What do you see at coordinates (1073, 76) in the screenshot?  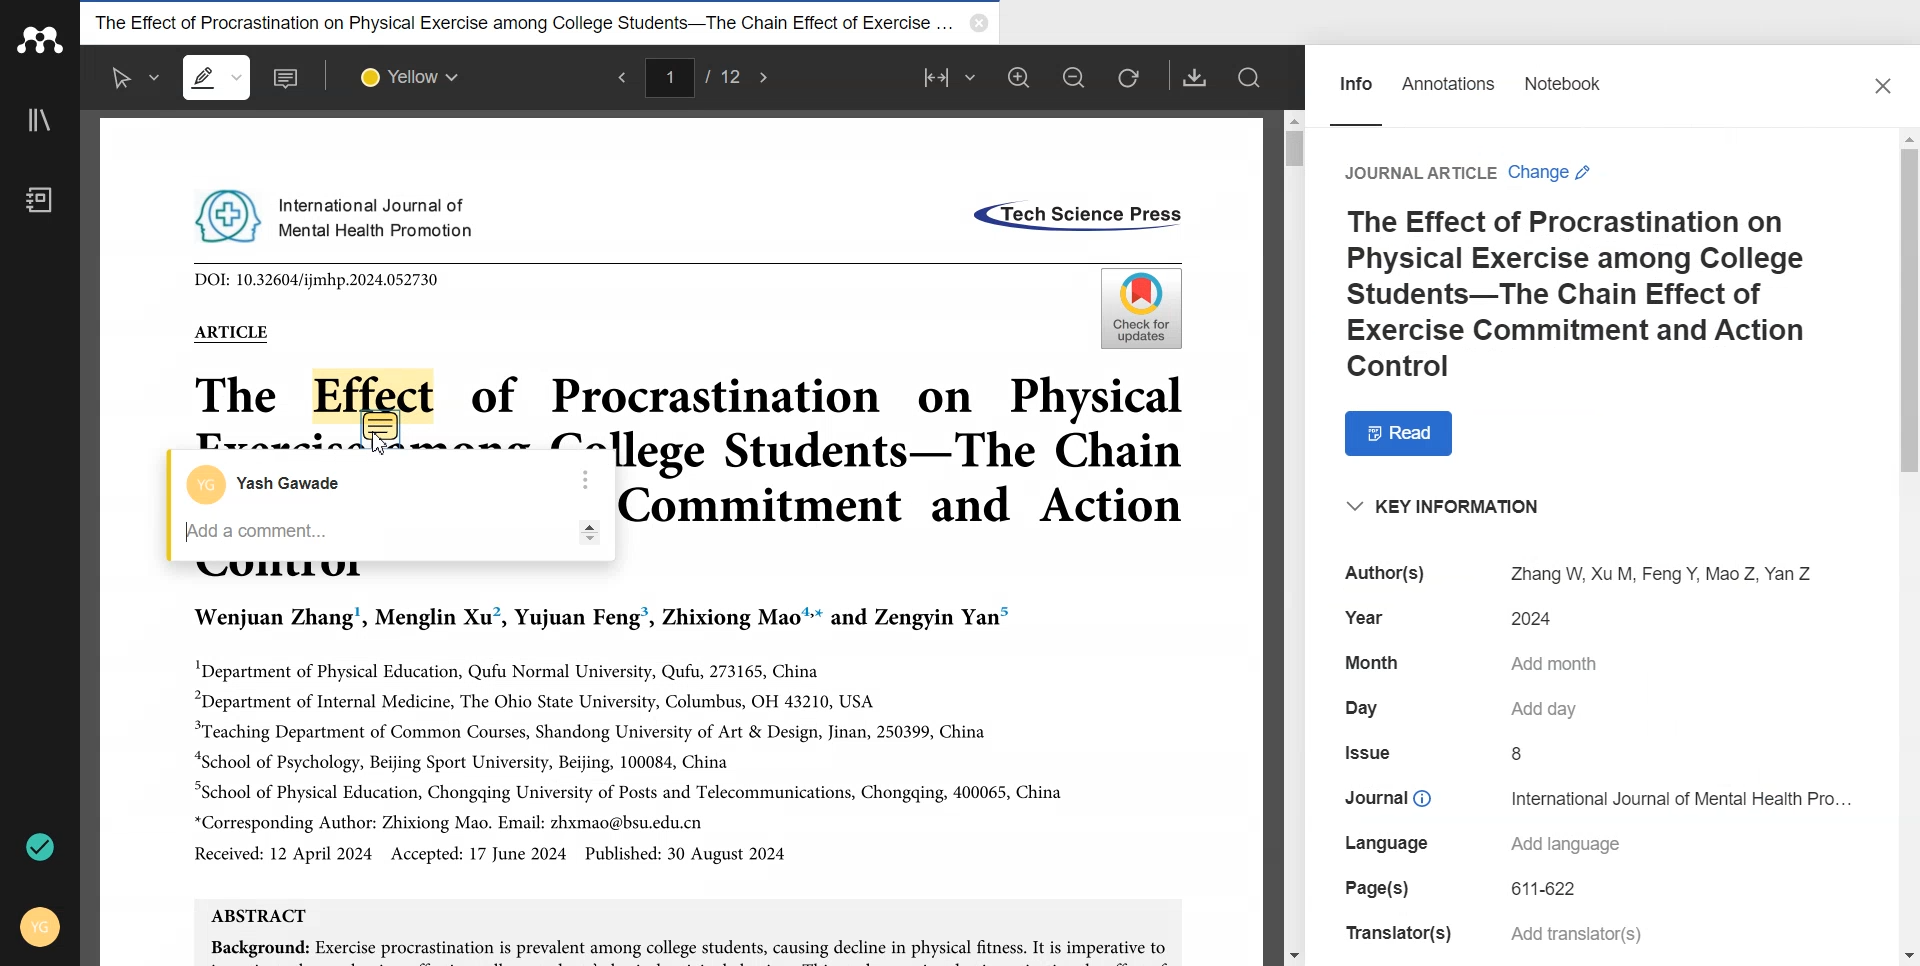 I see `Zoom out` at bounding box center [1073, 76].